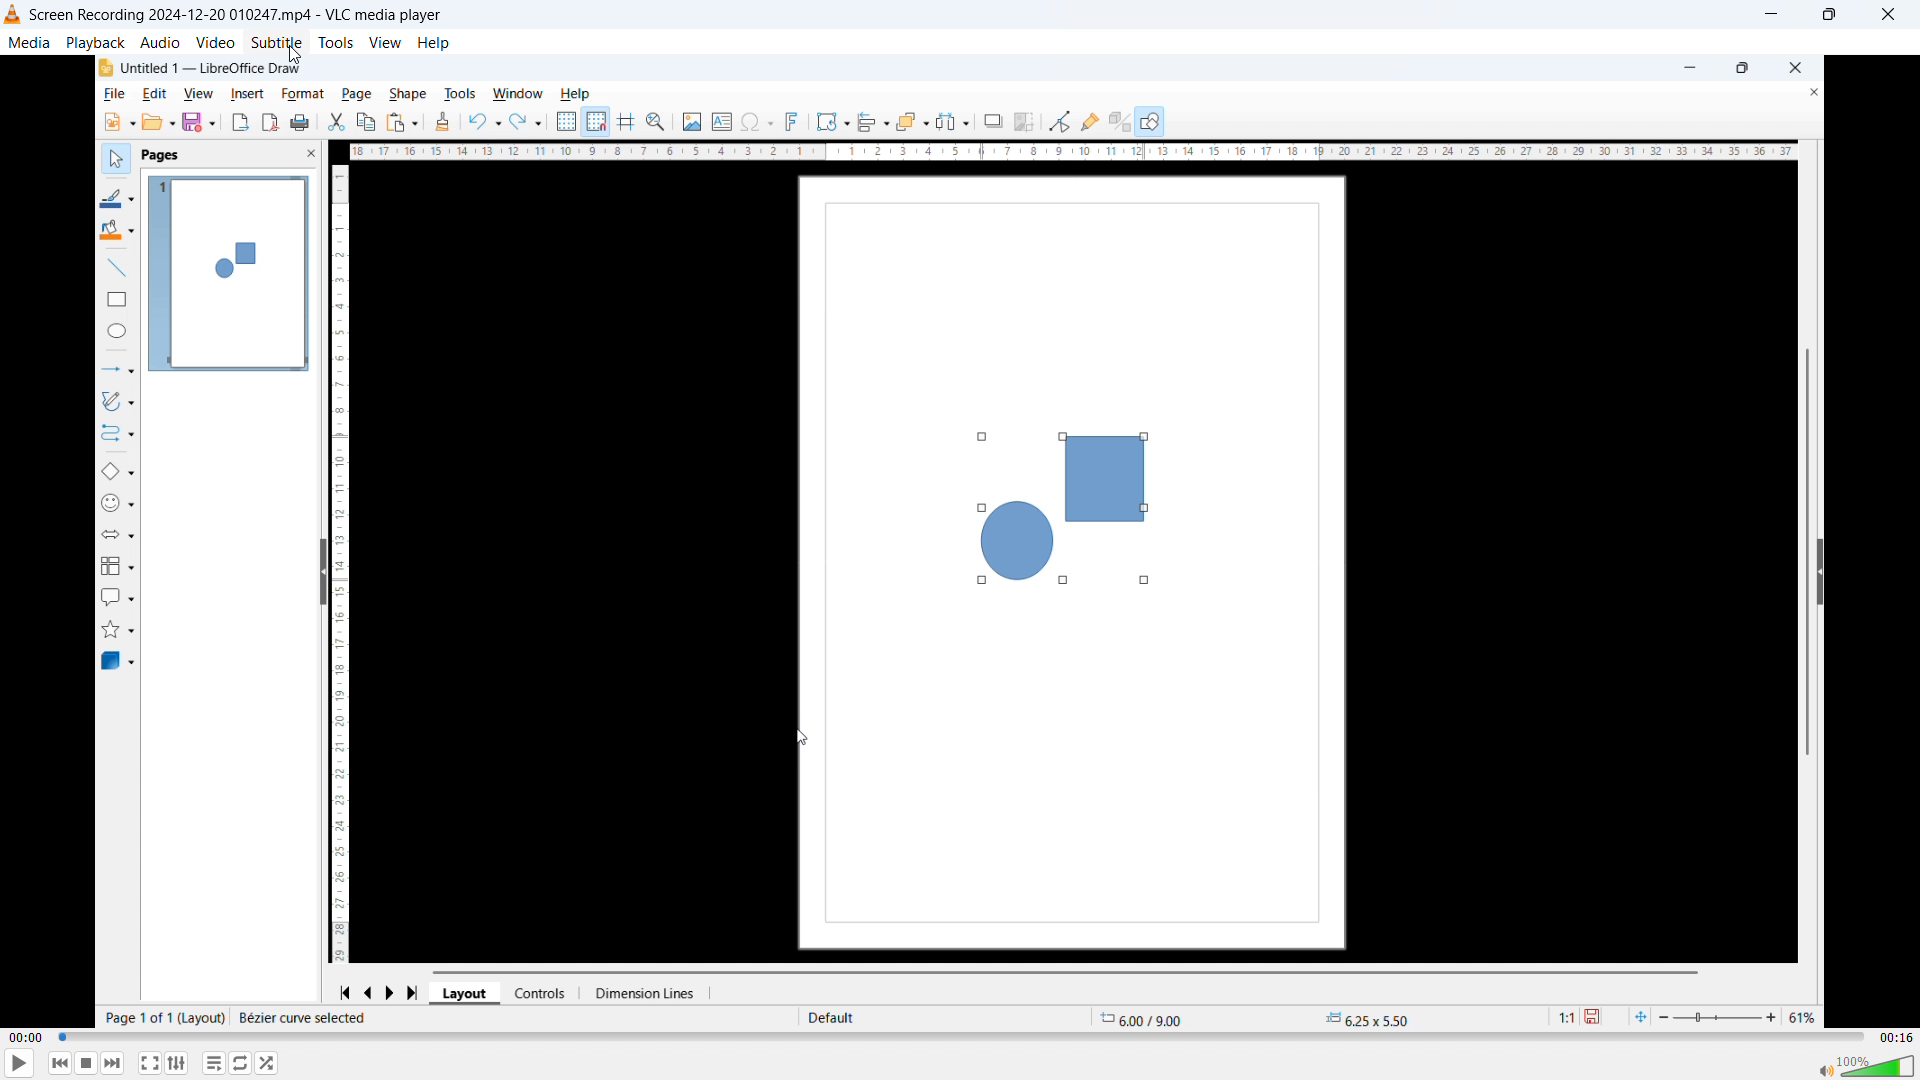 The width and height of the screenshot is (1920, 1080). I want to click on shape, so click(412, 90).